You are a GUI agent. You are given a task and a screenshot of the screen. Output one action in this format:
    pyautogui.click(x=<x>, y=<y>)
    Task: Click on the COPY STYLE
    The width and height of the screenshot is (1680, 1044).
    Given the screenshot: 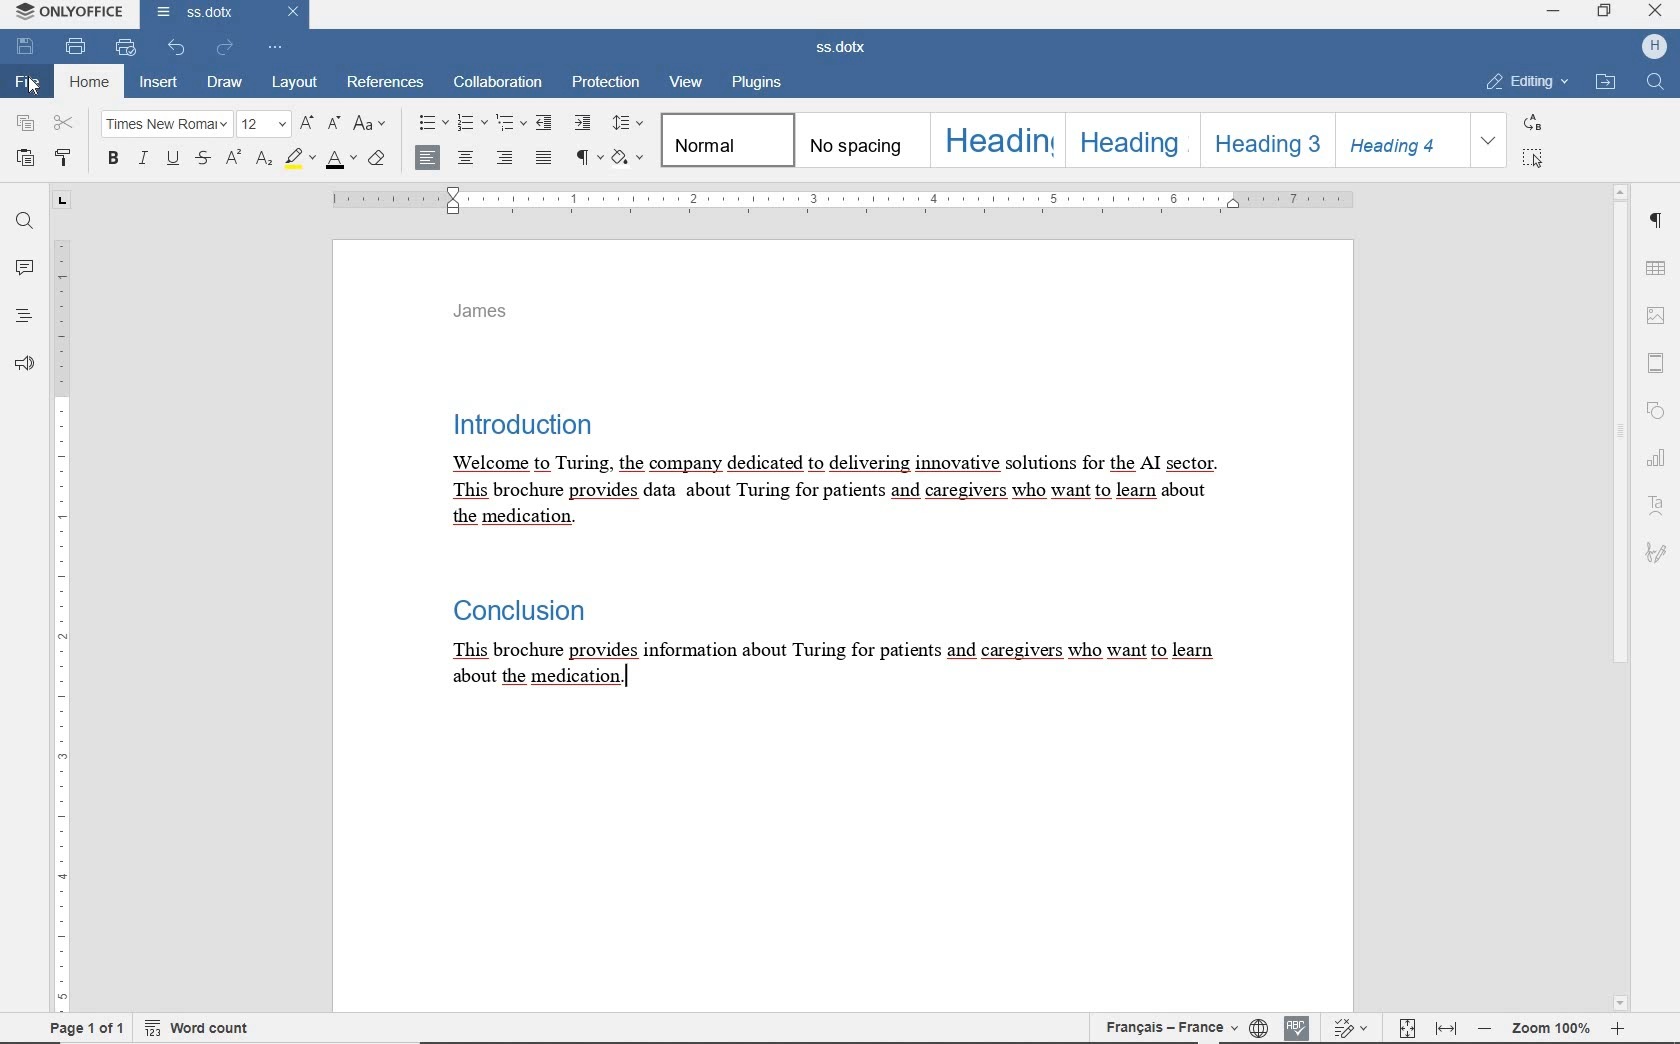 What is the action you would take?
    pyautogui.click(x=63, y=157)
    